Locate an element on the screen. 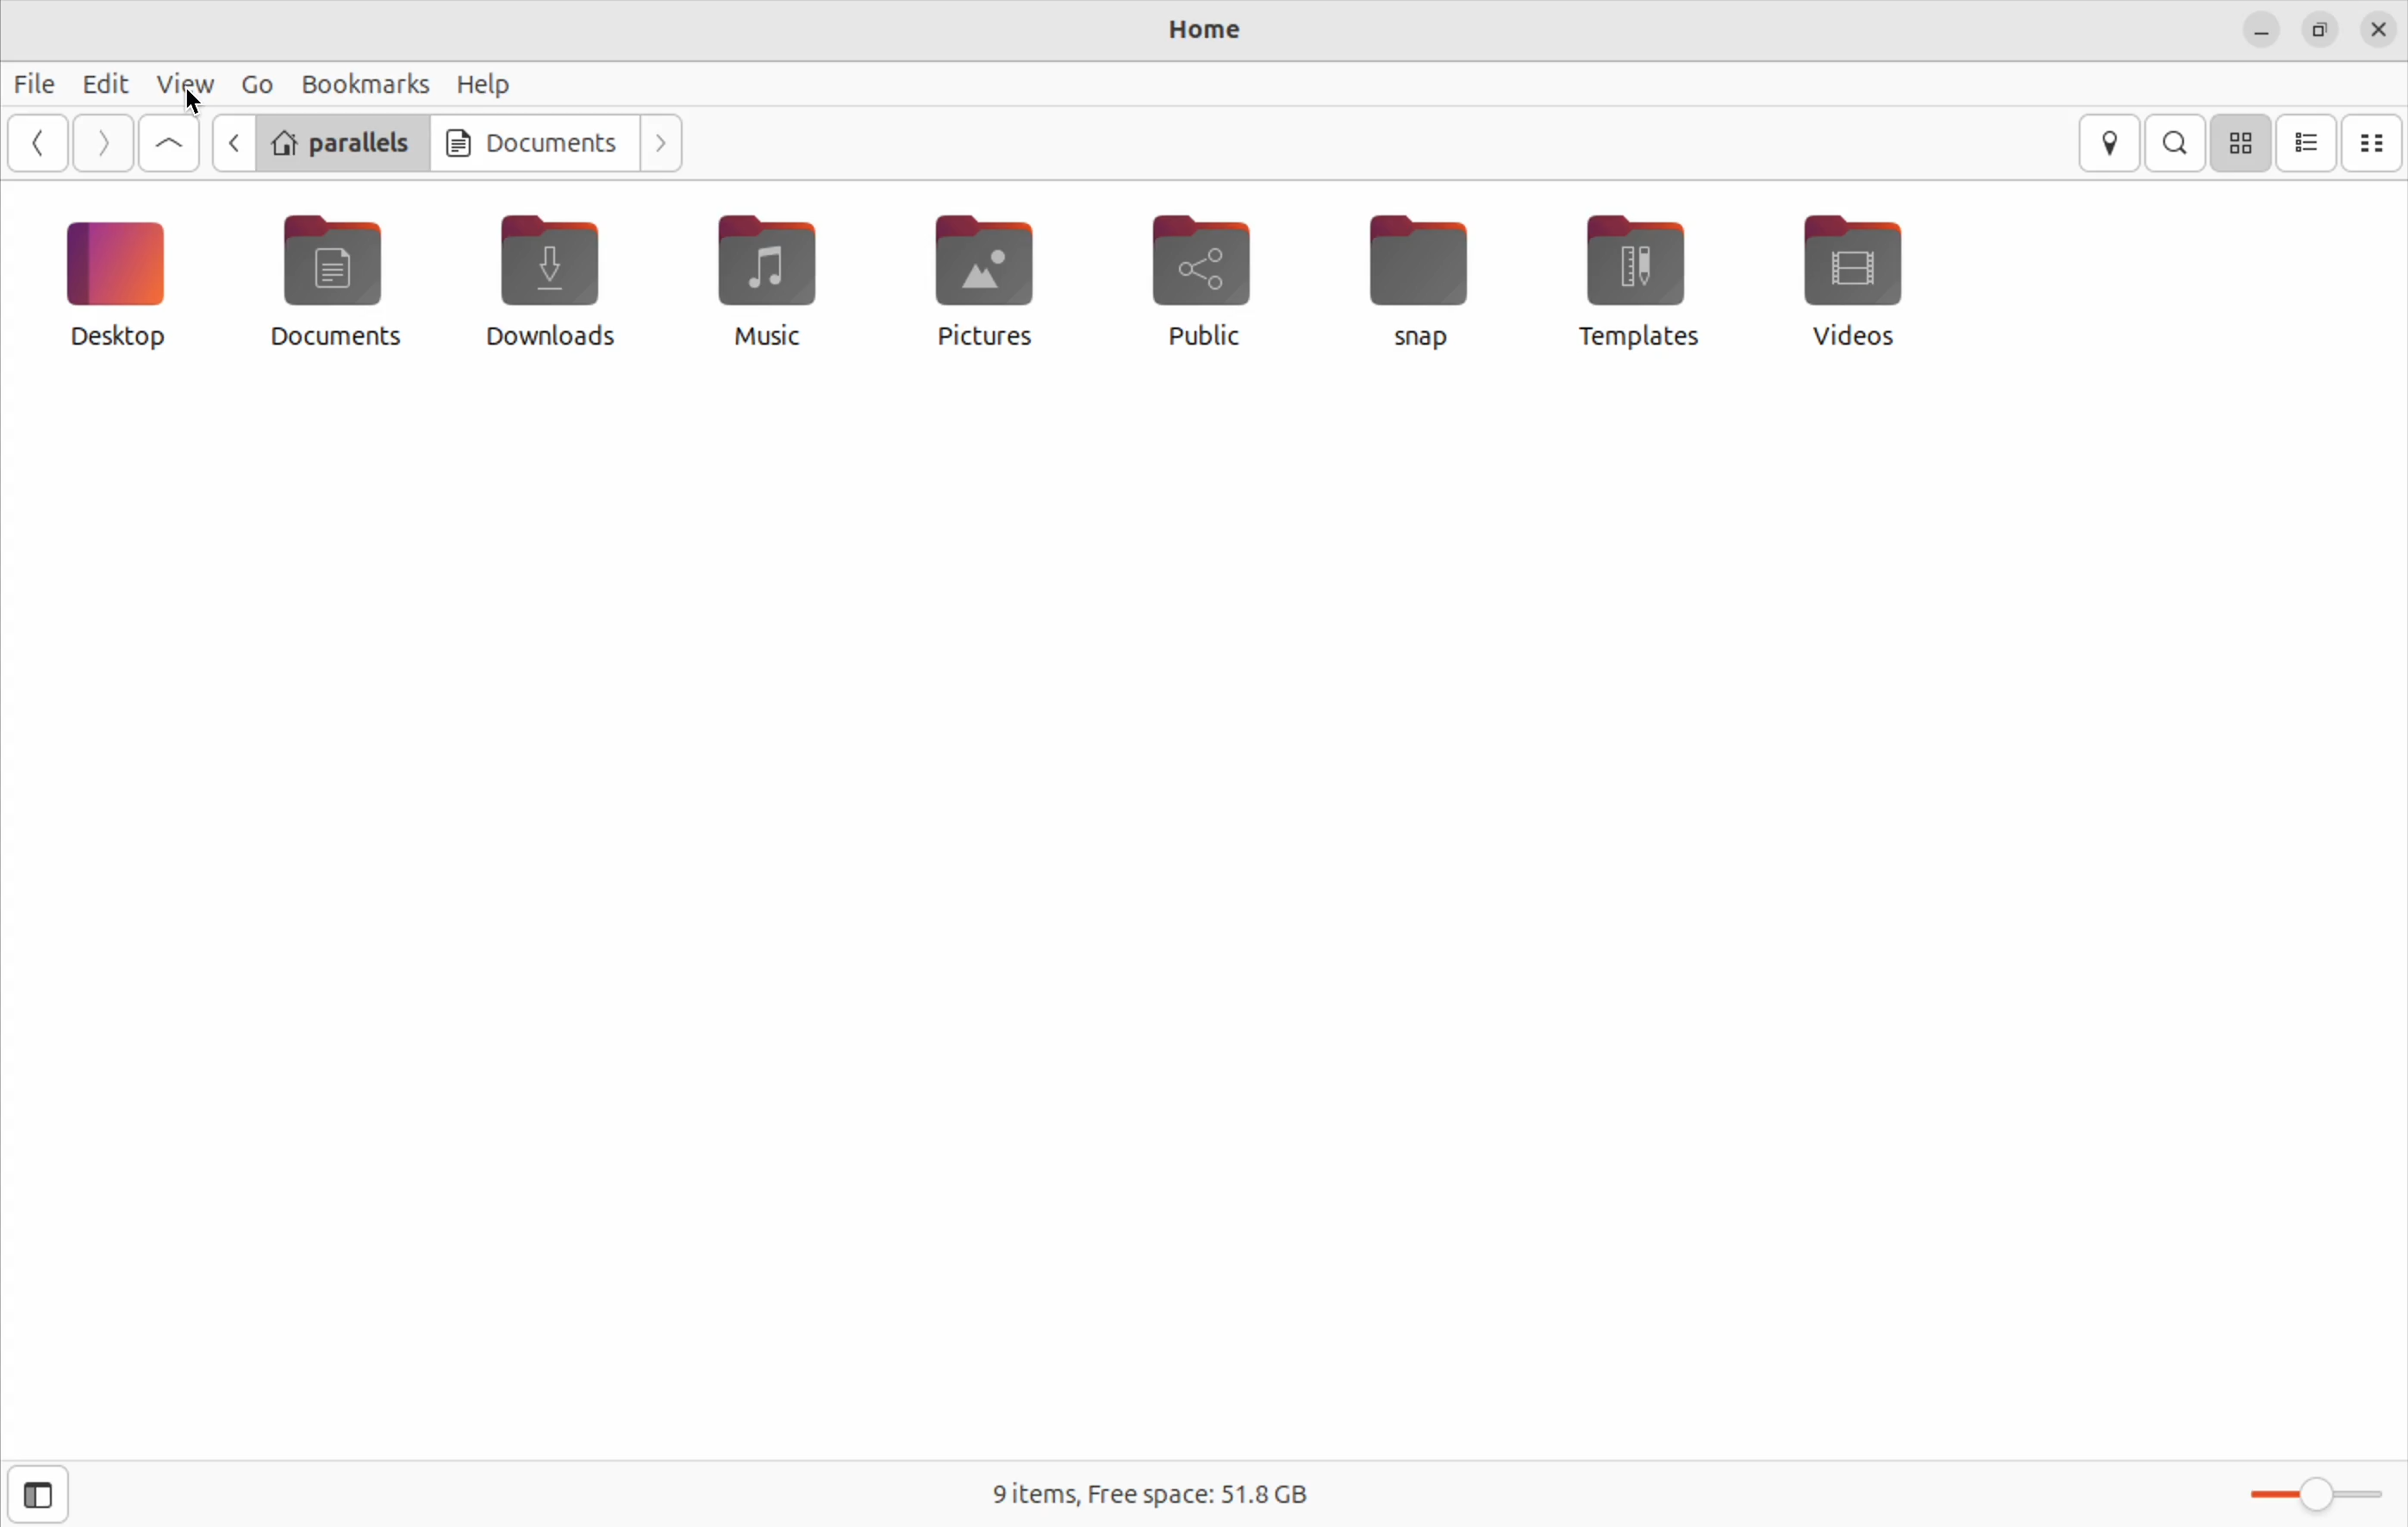 The image size is (2408, 1527). previous is located at coordinates (232, 144).